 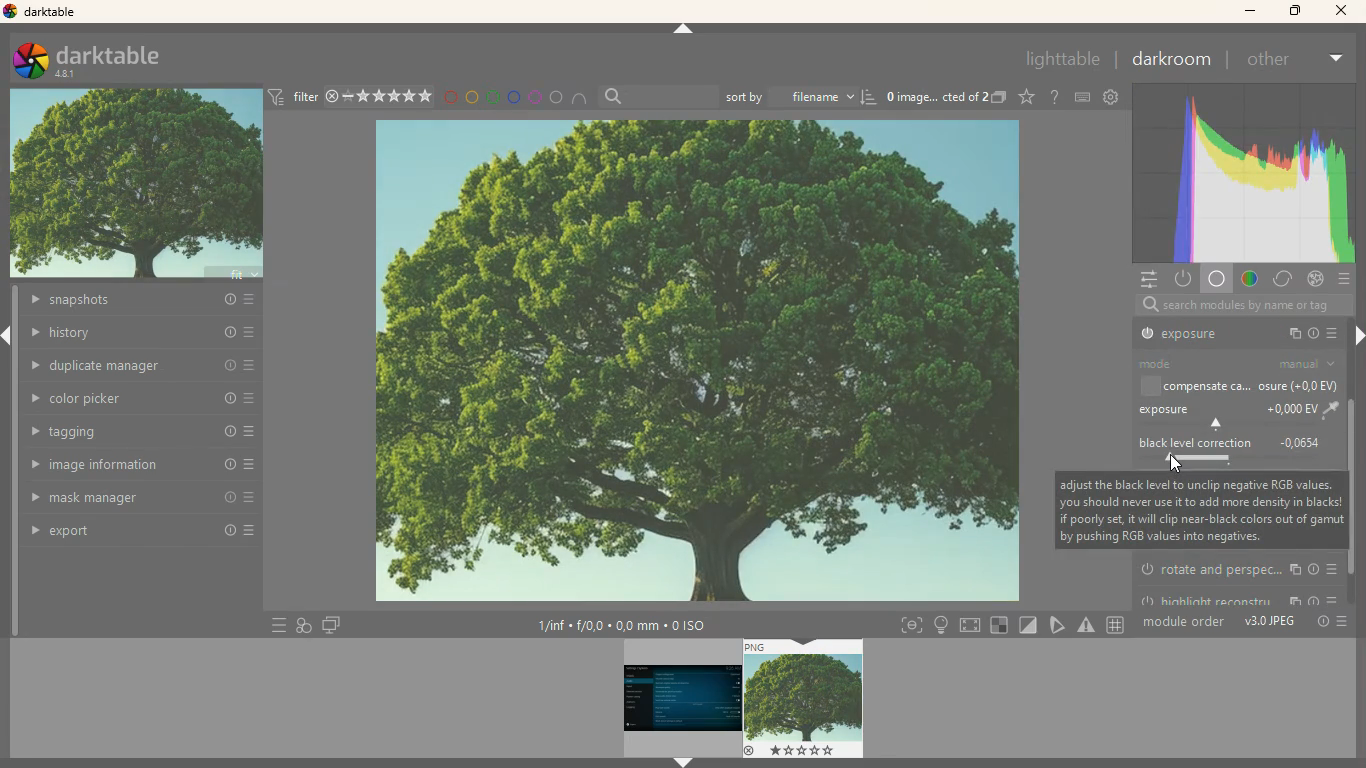 I want to click on diagonal, so click(x=1026, y=624).